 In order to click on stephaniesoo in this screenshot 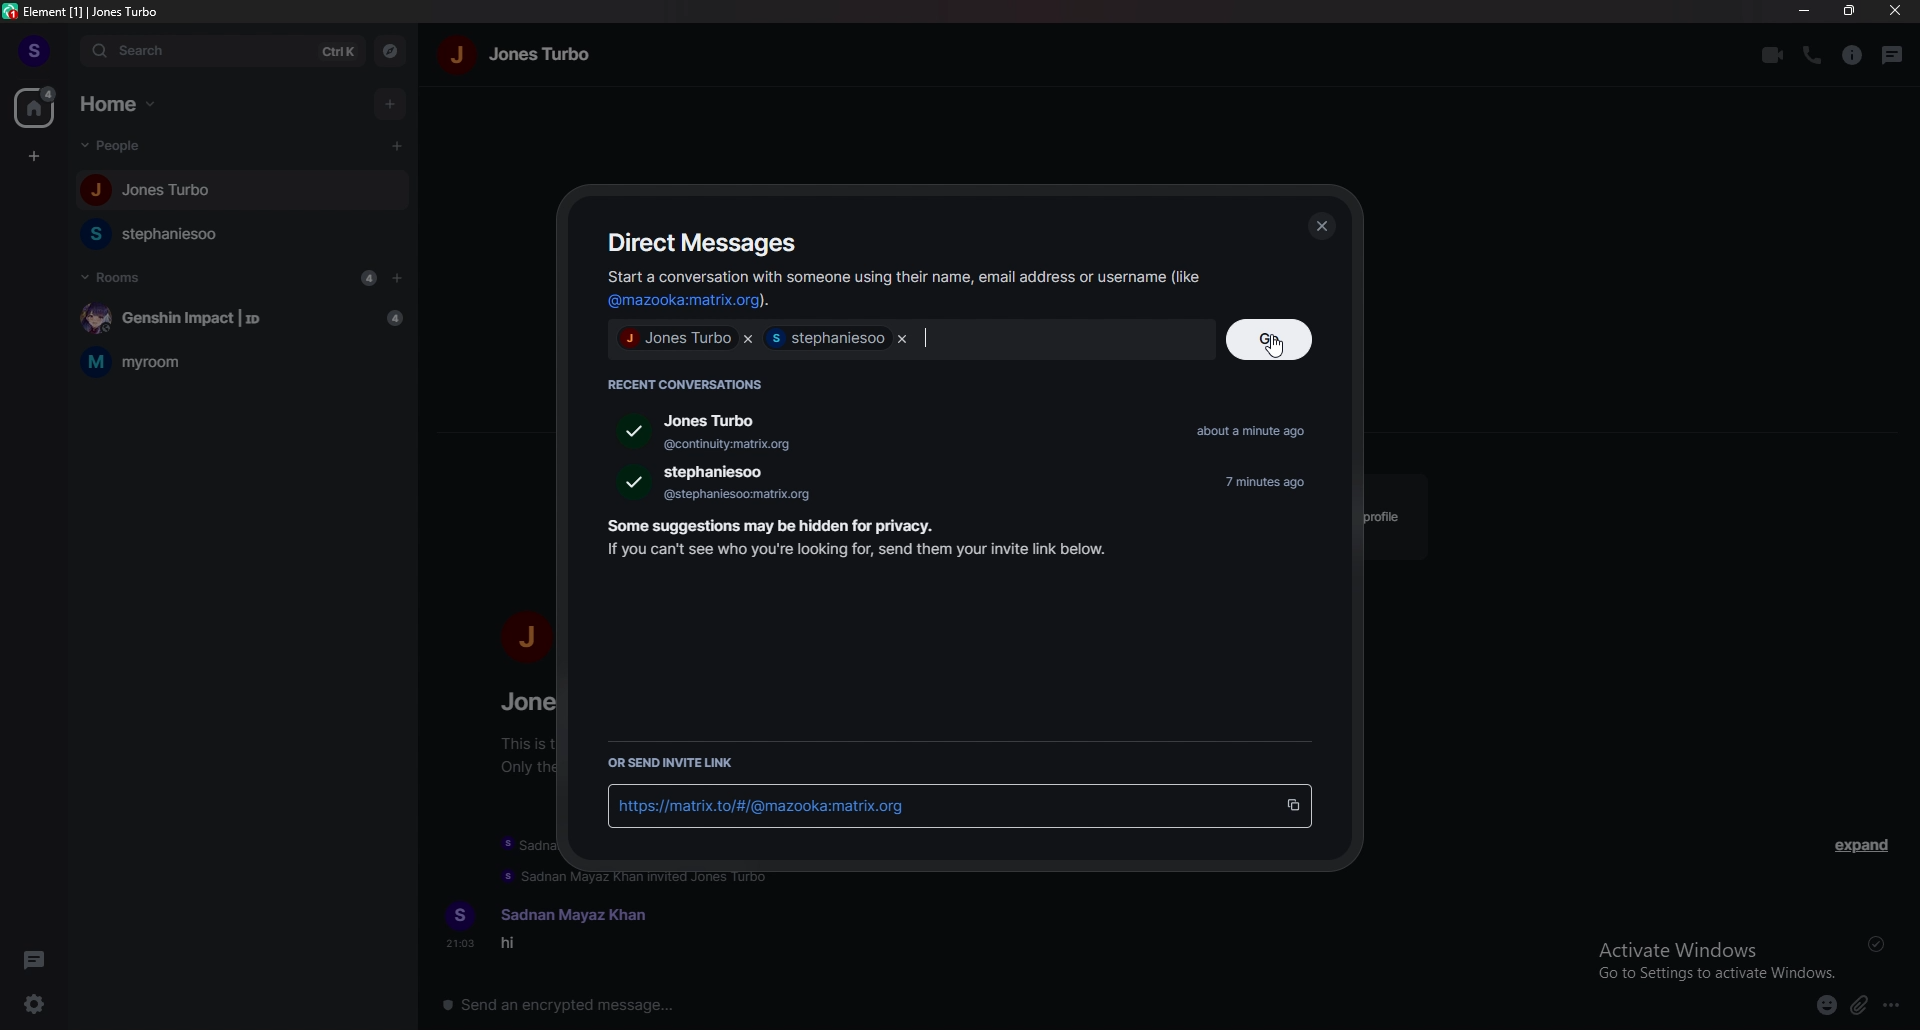, I will do `click(172, 235)`.